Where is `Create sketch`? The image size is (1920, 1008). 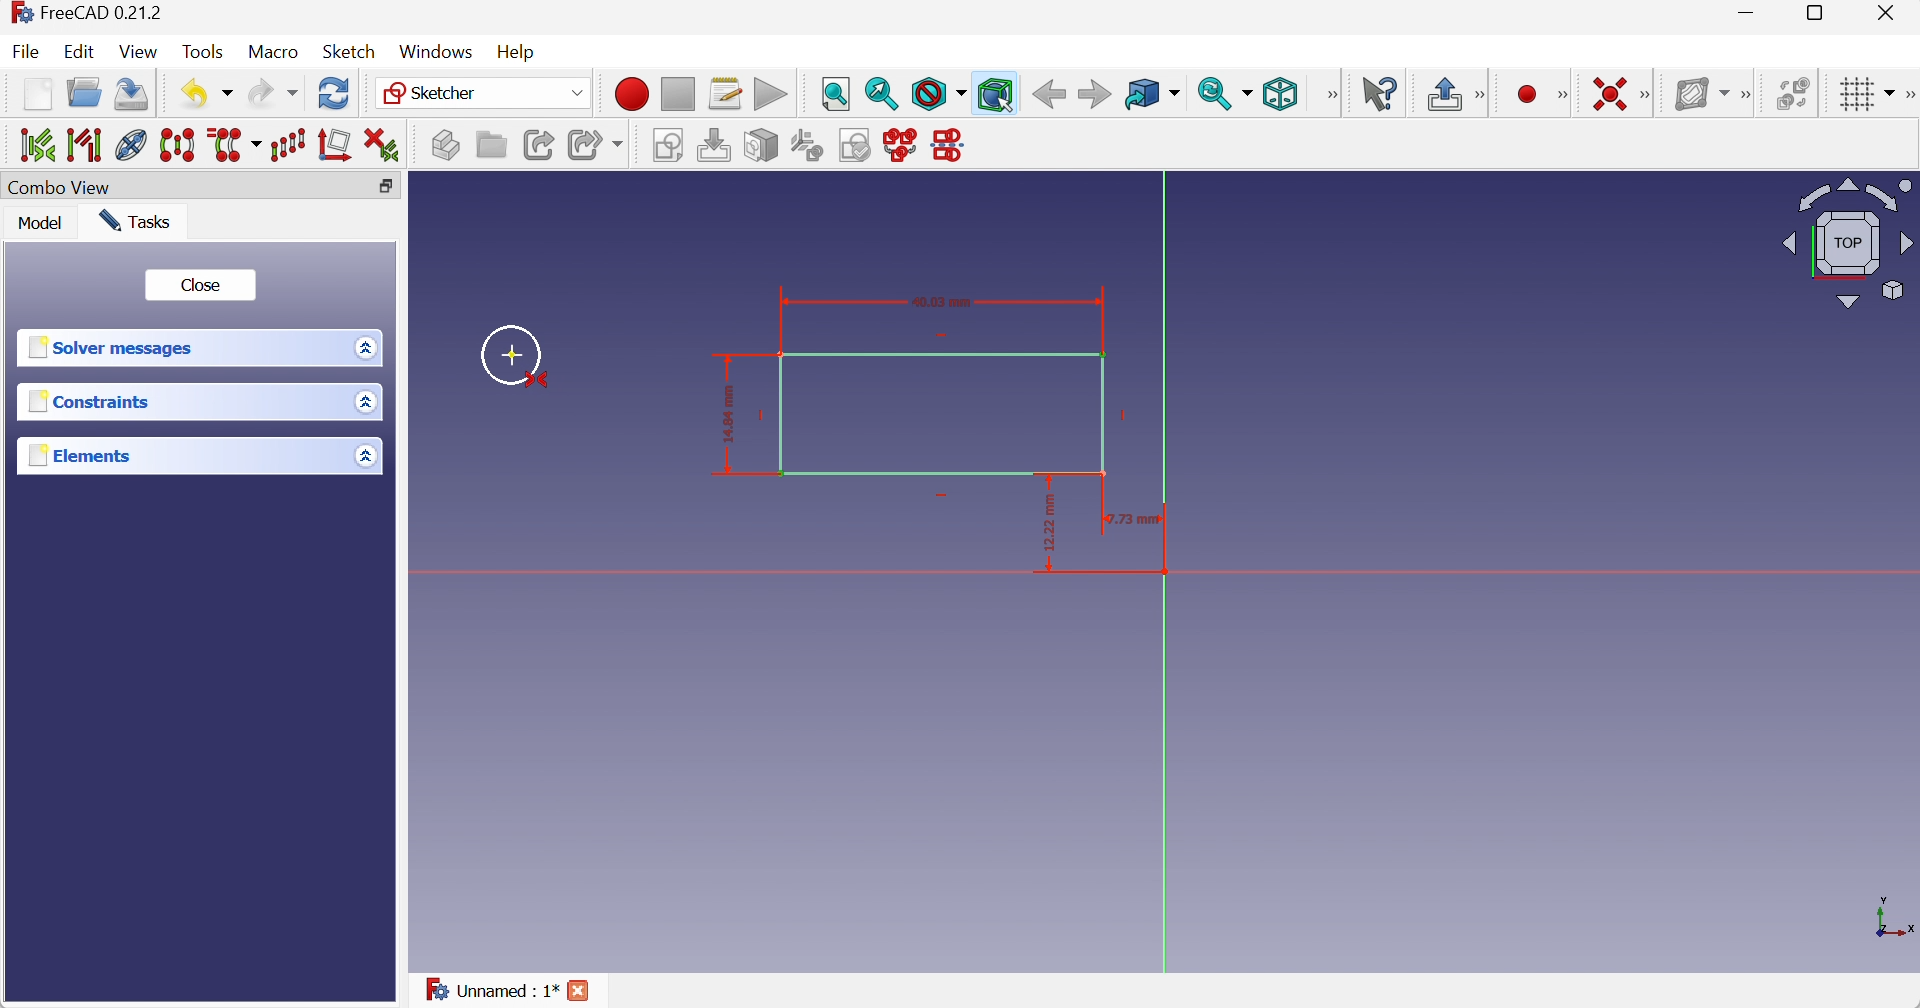 Create sketch is located at coordinates (671, 147).